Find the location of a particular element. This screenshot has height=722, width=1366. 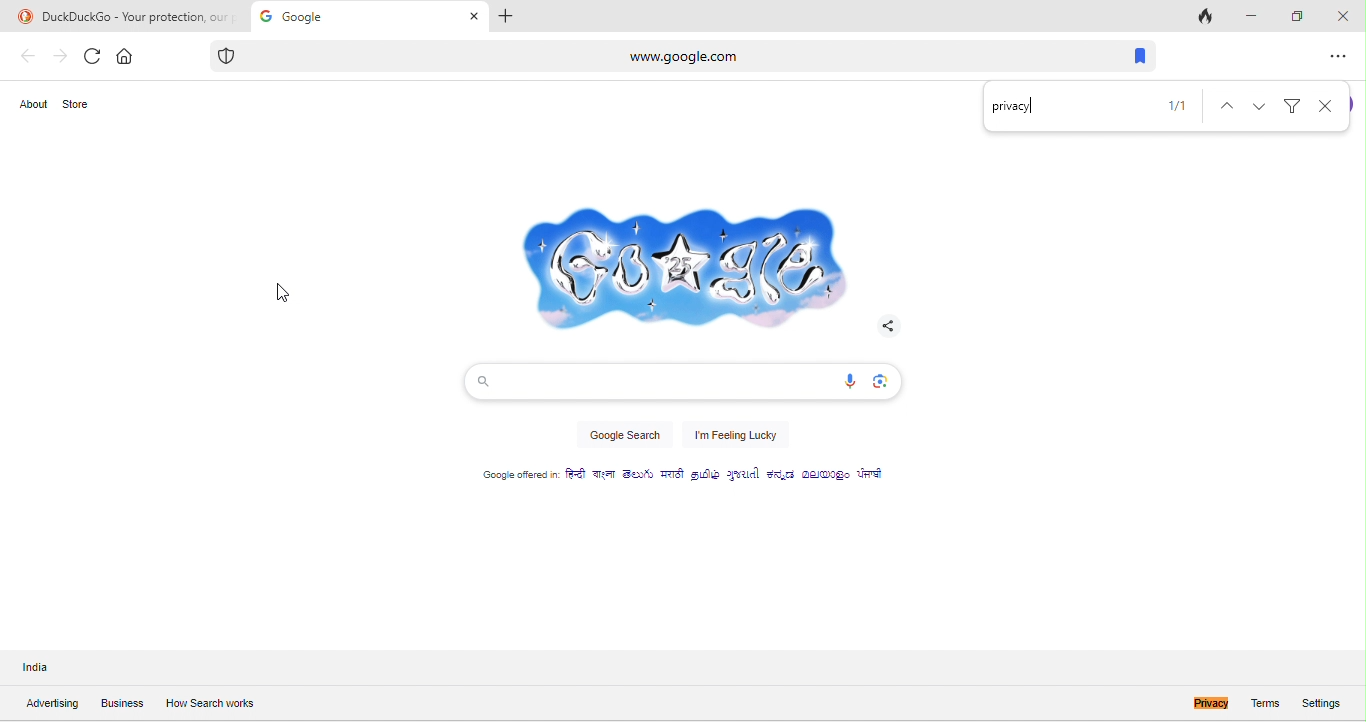

india is located at coordinates (52, 668).